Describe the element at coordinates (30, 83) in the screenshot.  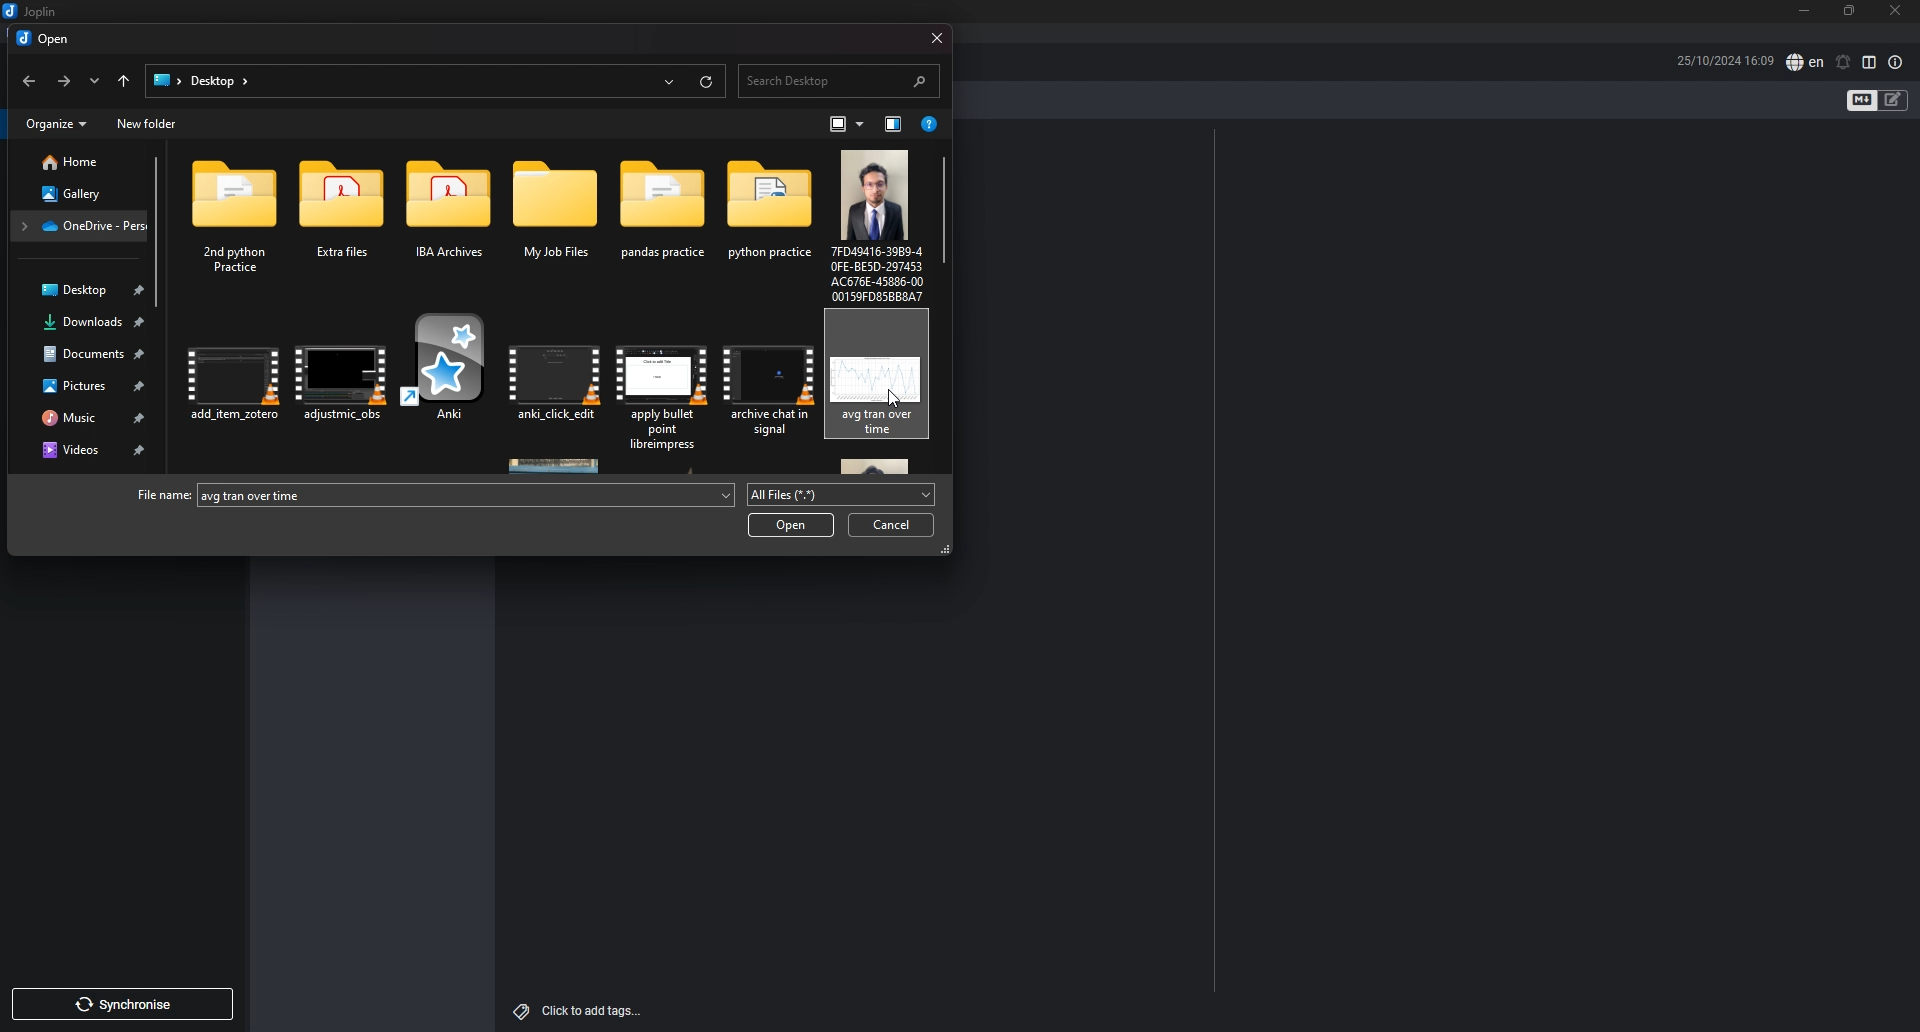
I see `back` at that location.